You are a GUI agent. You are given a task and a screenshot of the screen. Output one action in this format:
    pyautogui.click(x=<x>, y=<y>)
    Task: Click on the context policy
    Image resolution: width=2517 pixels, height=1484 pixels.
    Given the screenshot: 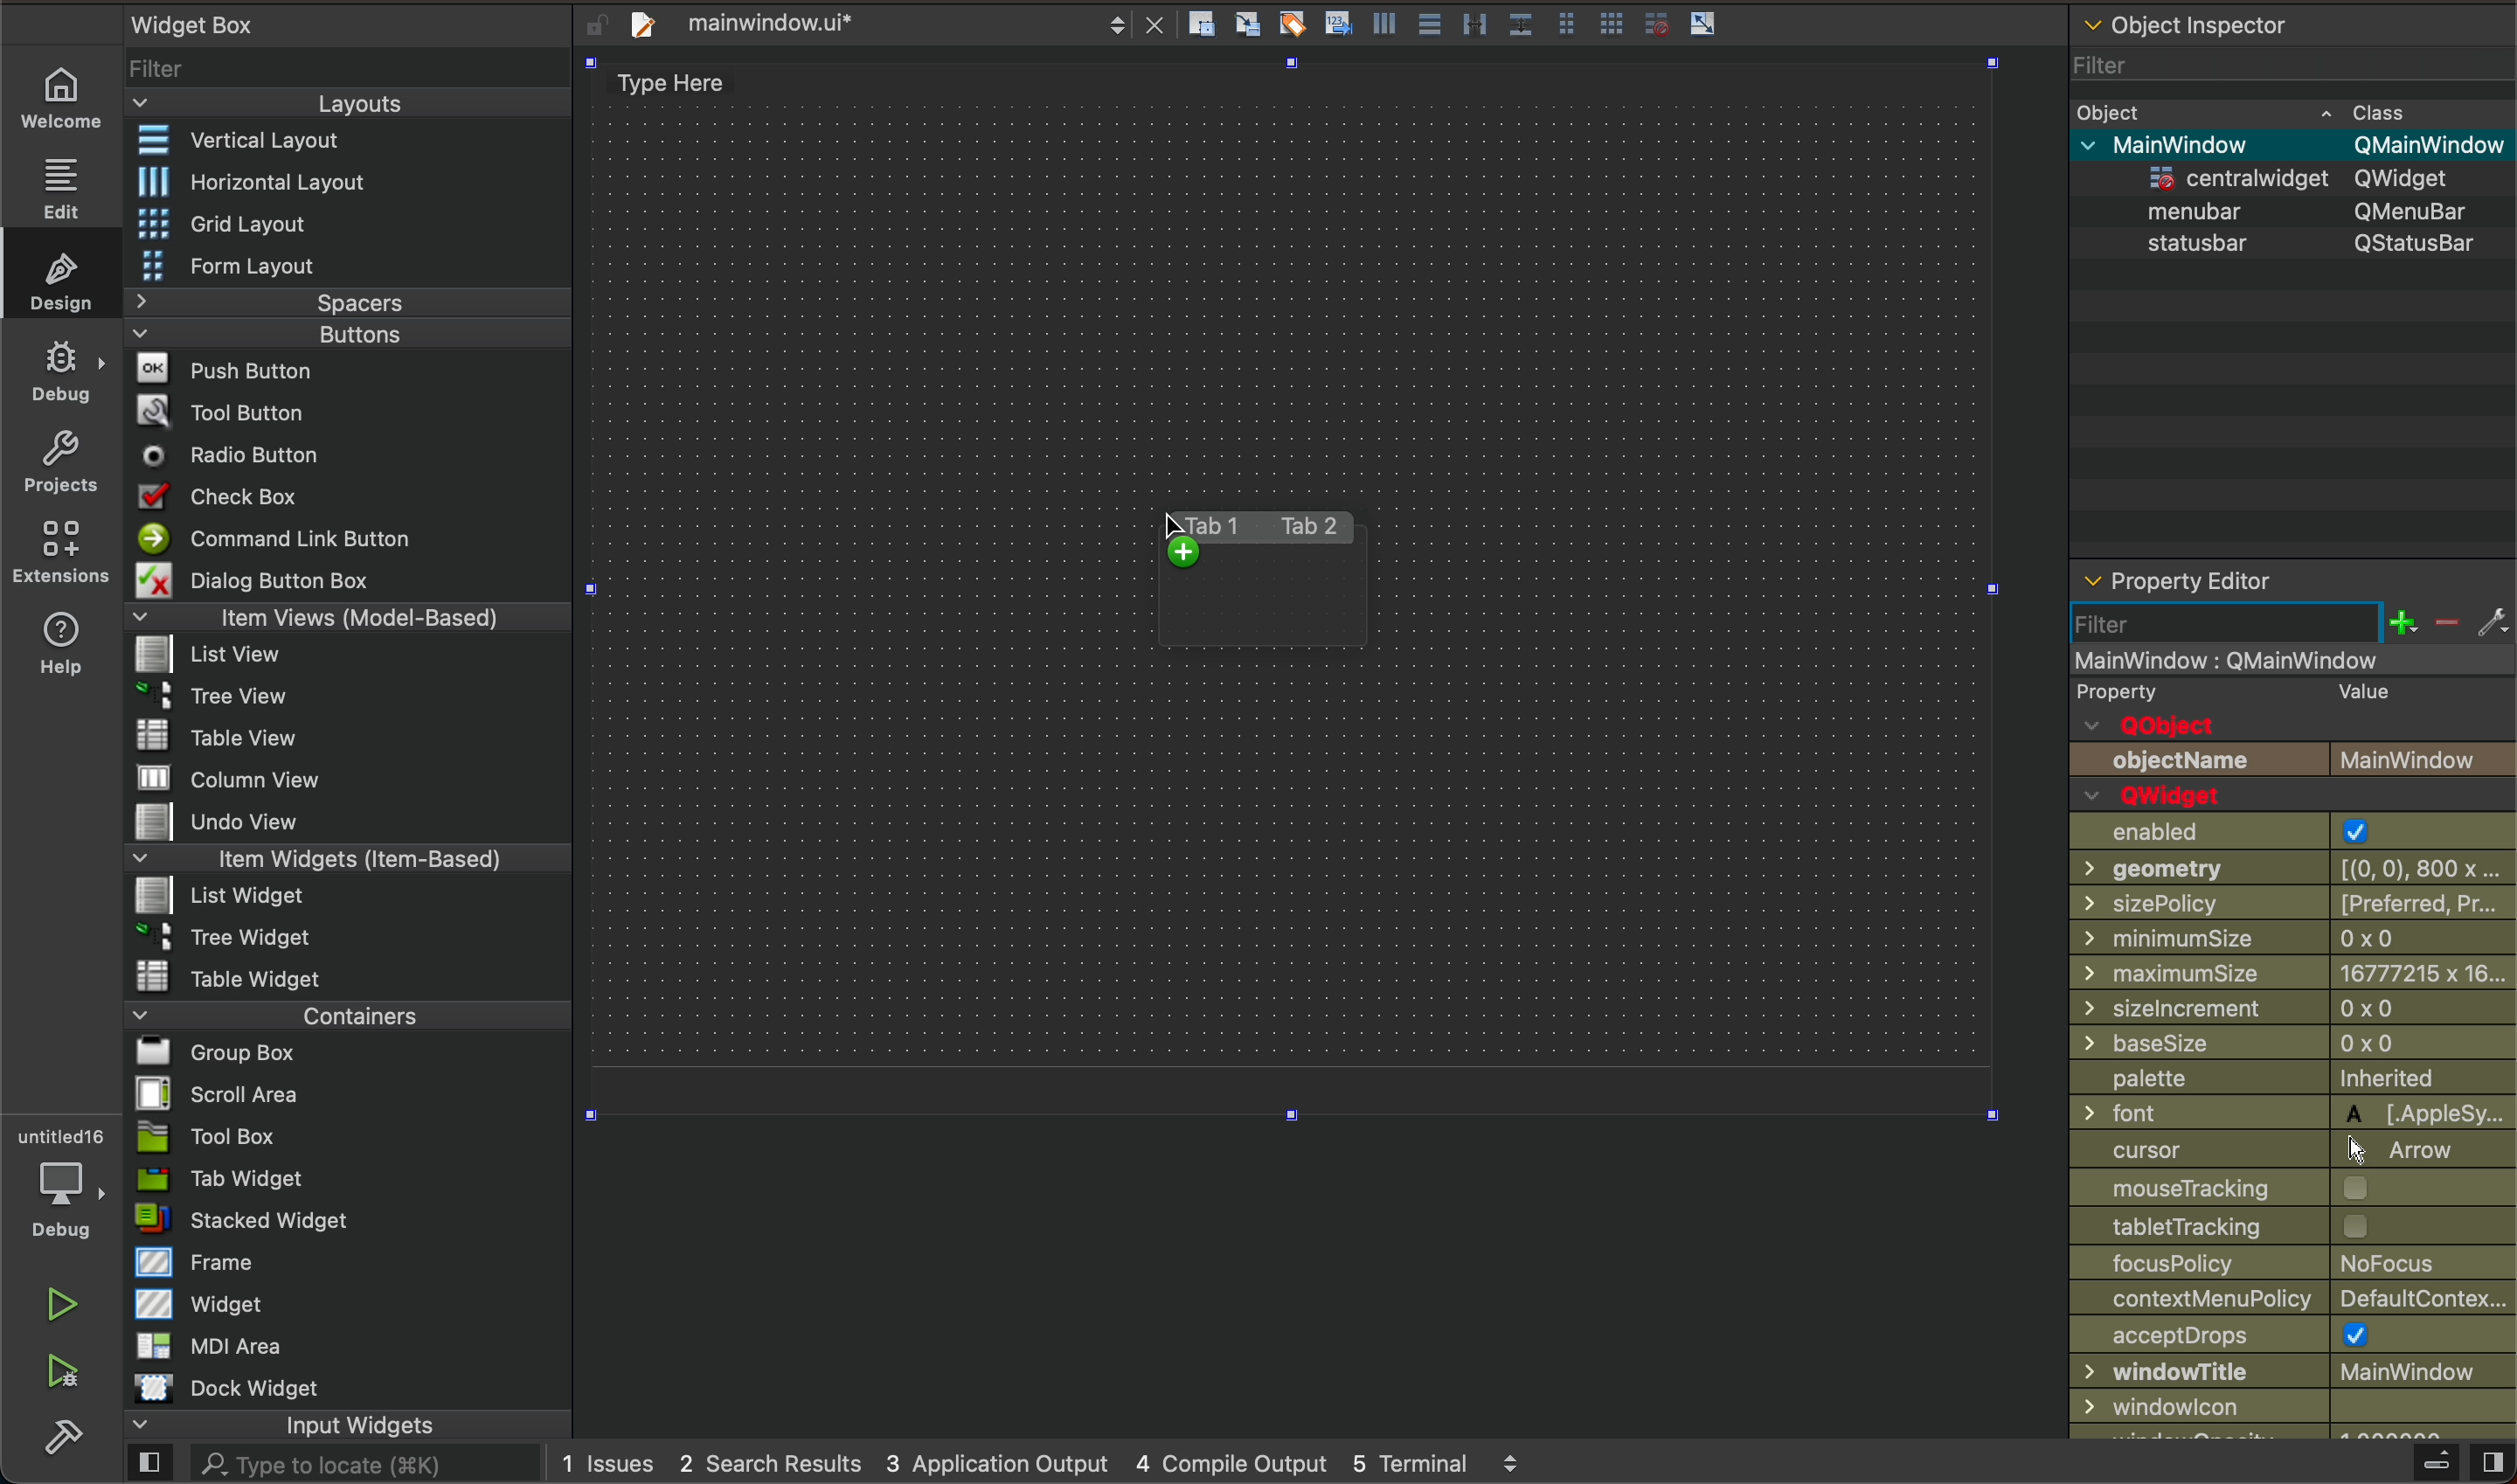 What is the action you would take?
    pyautogui.click(x=2293, y=1299)
    